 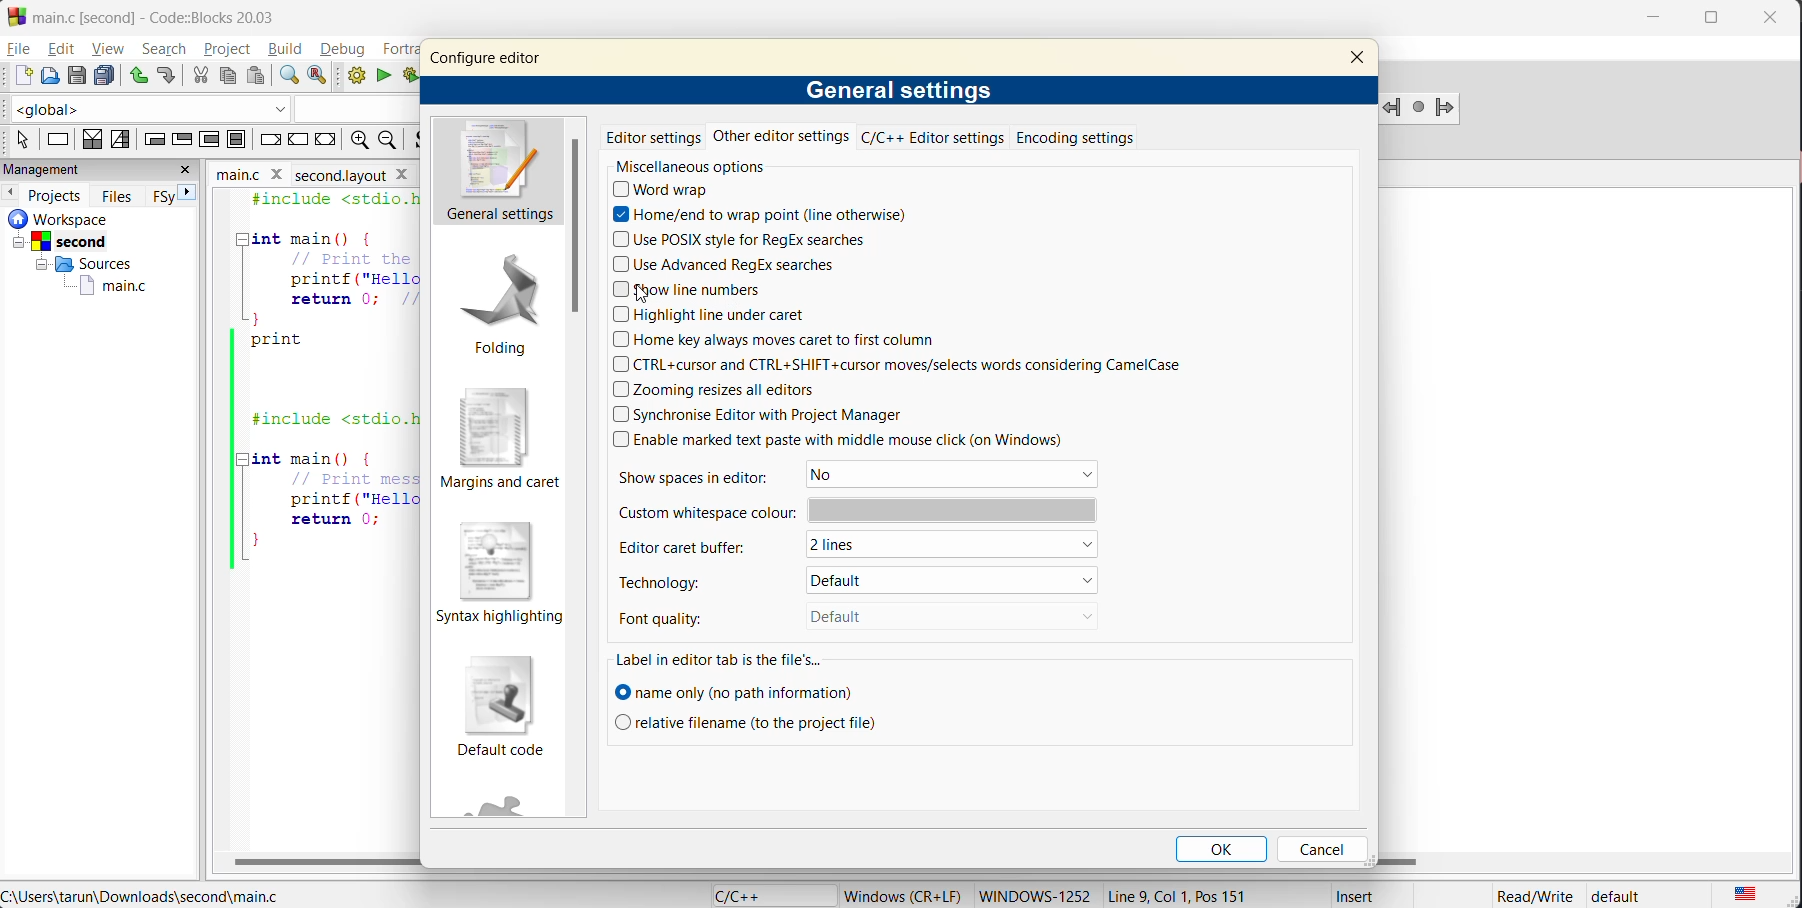 What do you see at coordinates (774, 414) in the screenshot?
I see `synchronize editor with Project Manager` at bounding box center [774, 414].